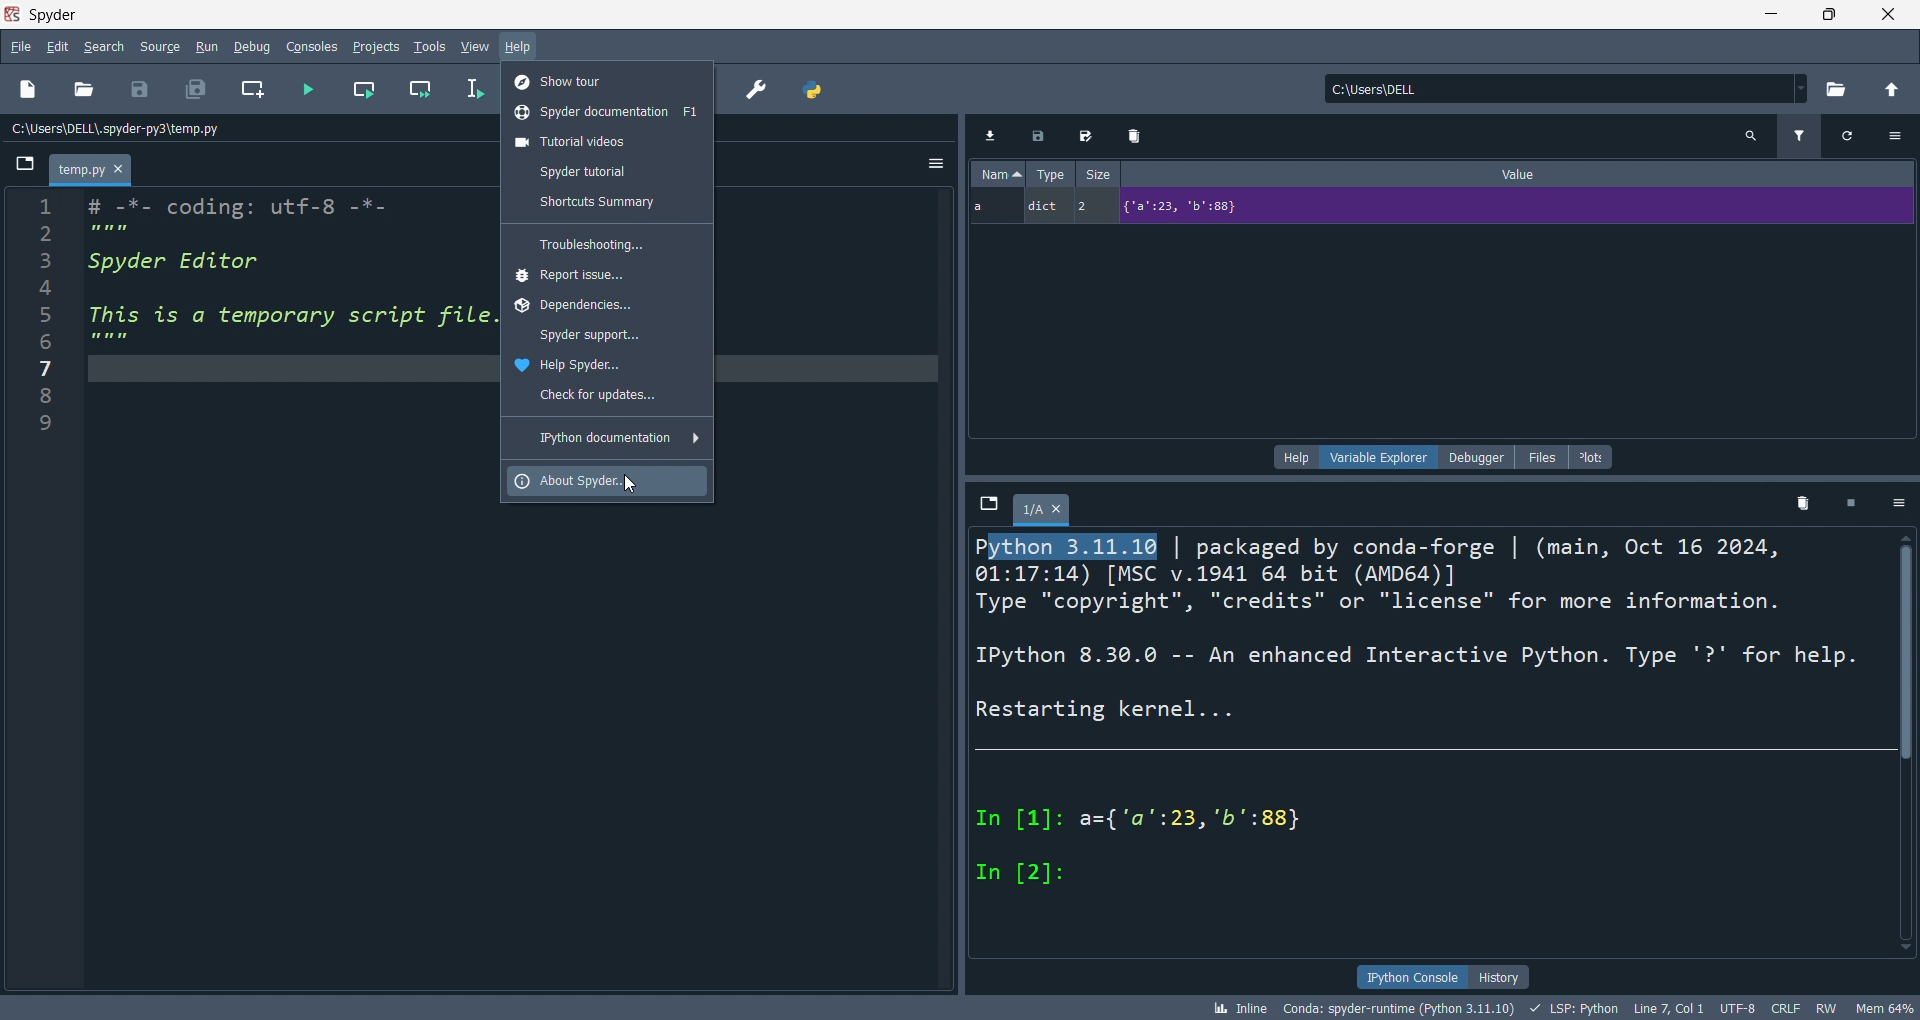 The width and height of the screenshot is (1920, 1020). Describe the element at coordinates (1906, 742) in the screenshot. I see `Vertical scroll bar` at that location.